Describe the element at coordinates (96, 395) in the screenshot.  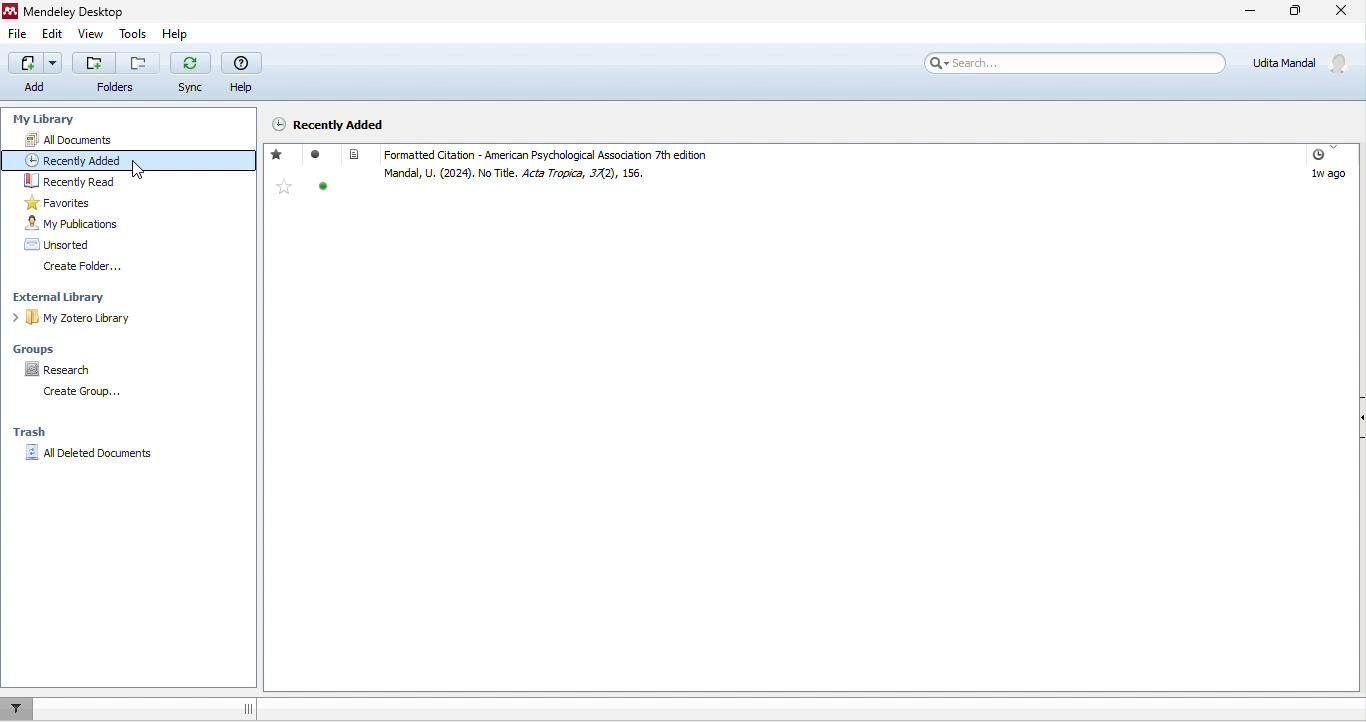
I see `create group` at that location.